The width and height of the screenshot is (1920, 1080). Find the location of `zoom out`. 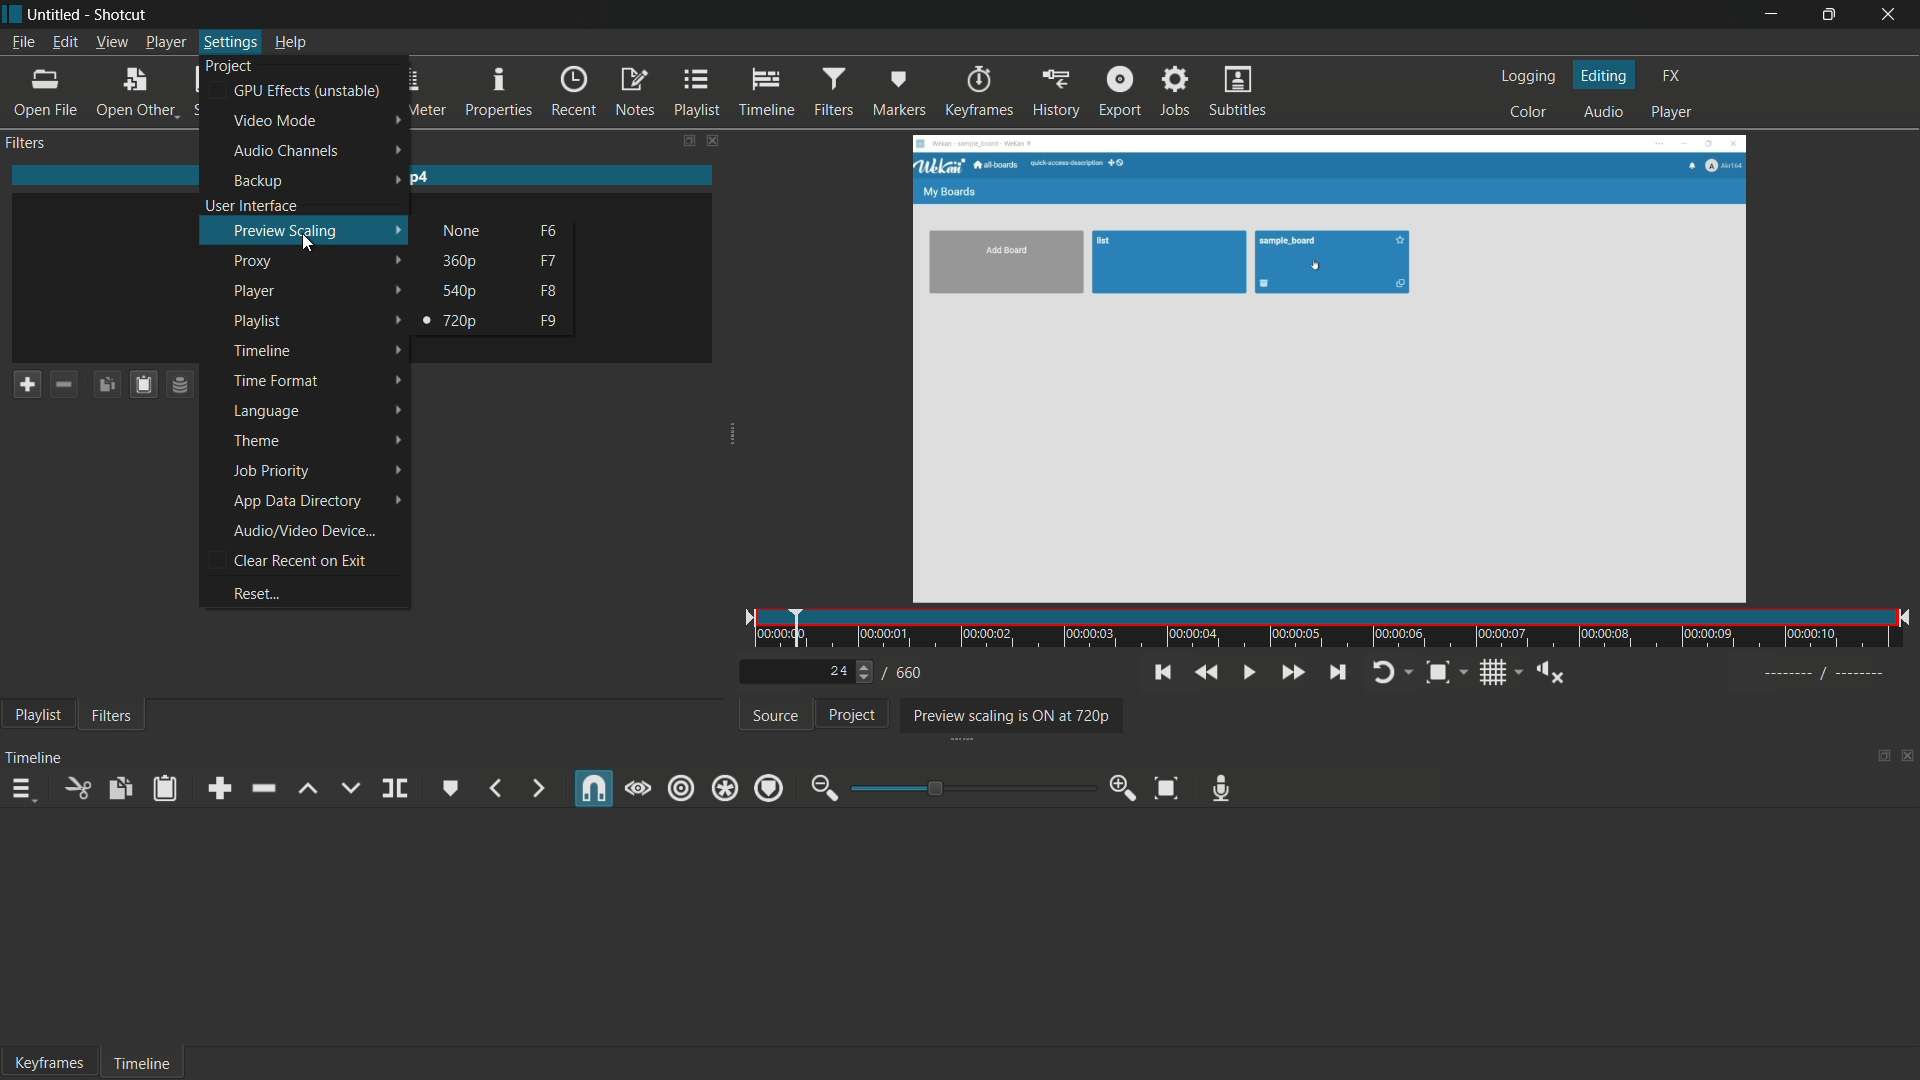

zoom out is located at coordinates (821, 790).